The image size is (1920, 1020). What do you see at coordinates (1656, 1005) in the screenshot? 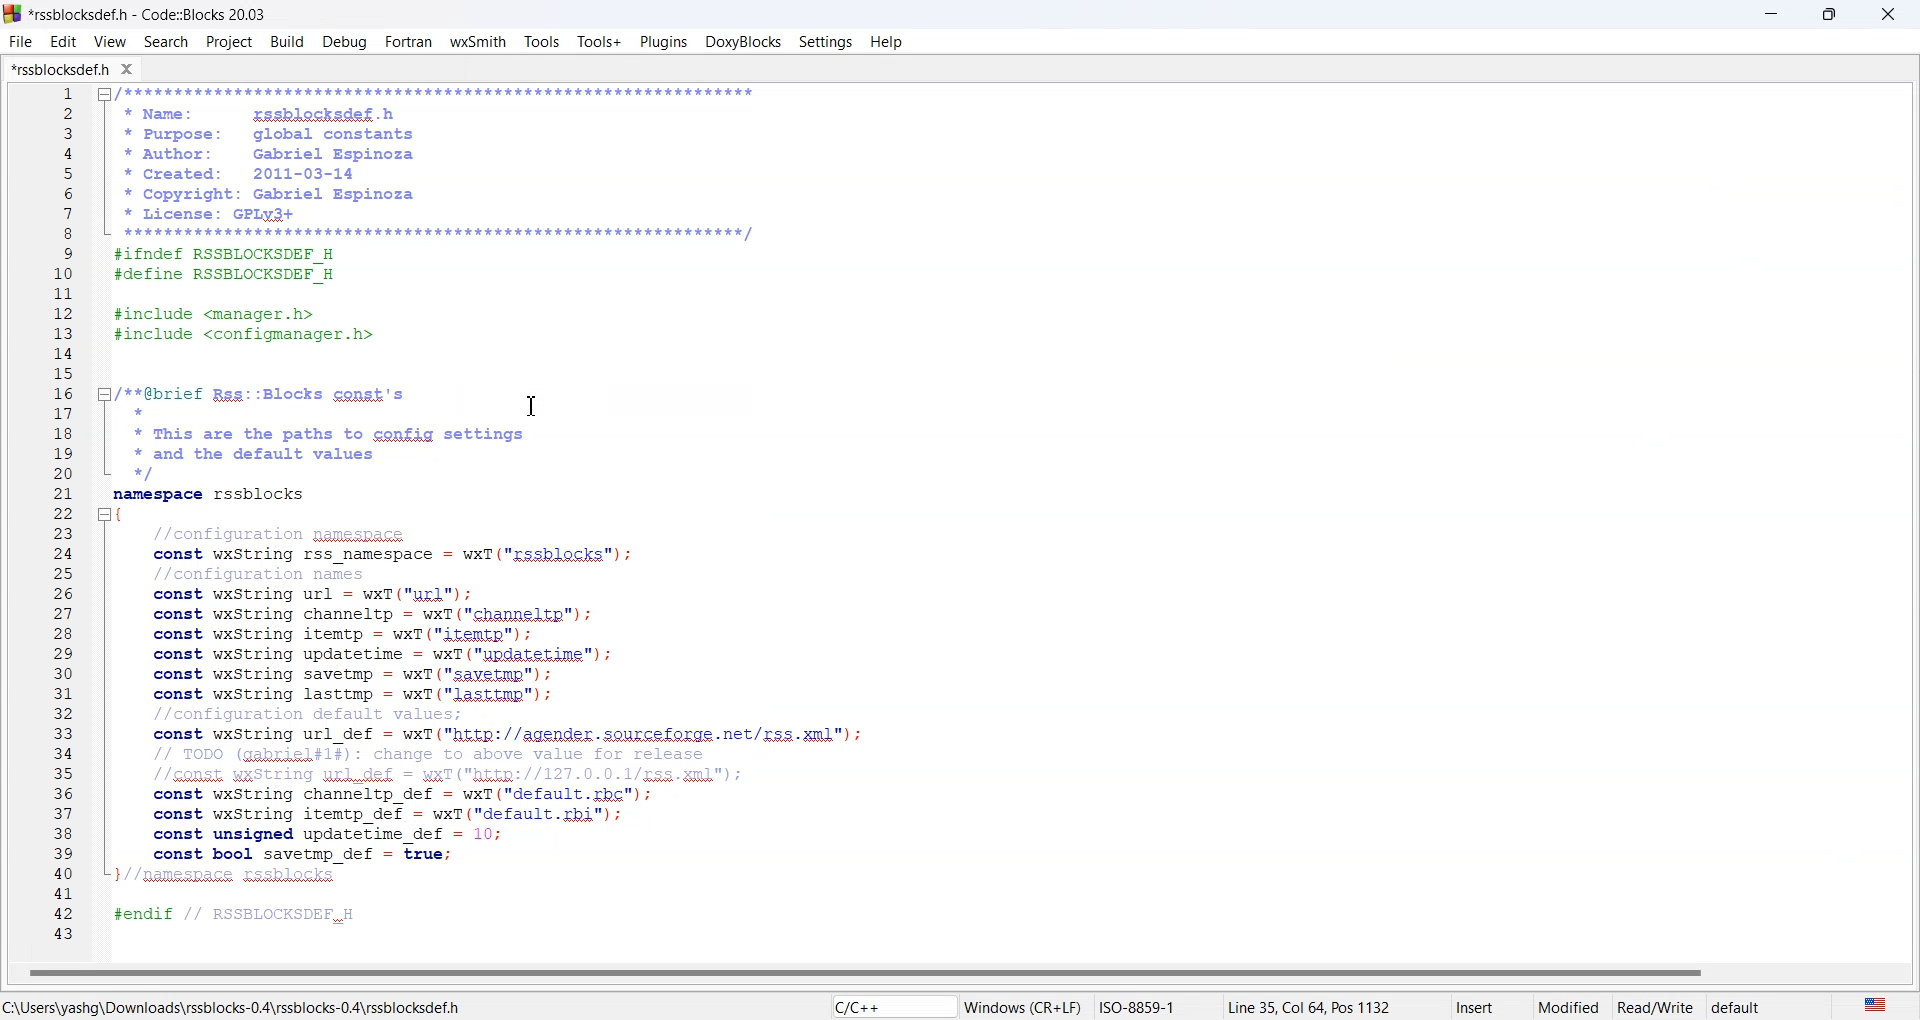
I see `Read/white` at bounding box center [1656, 1005].